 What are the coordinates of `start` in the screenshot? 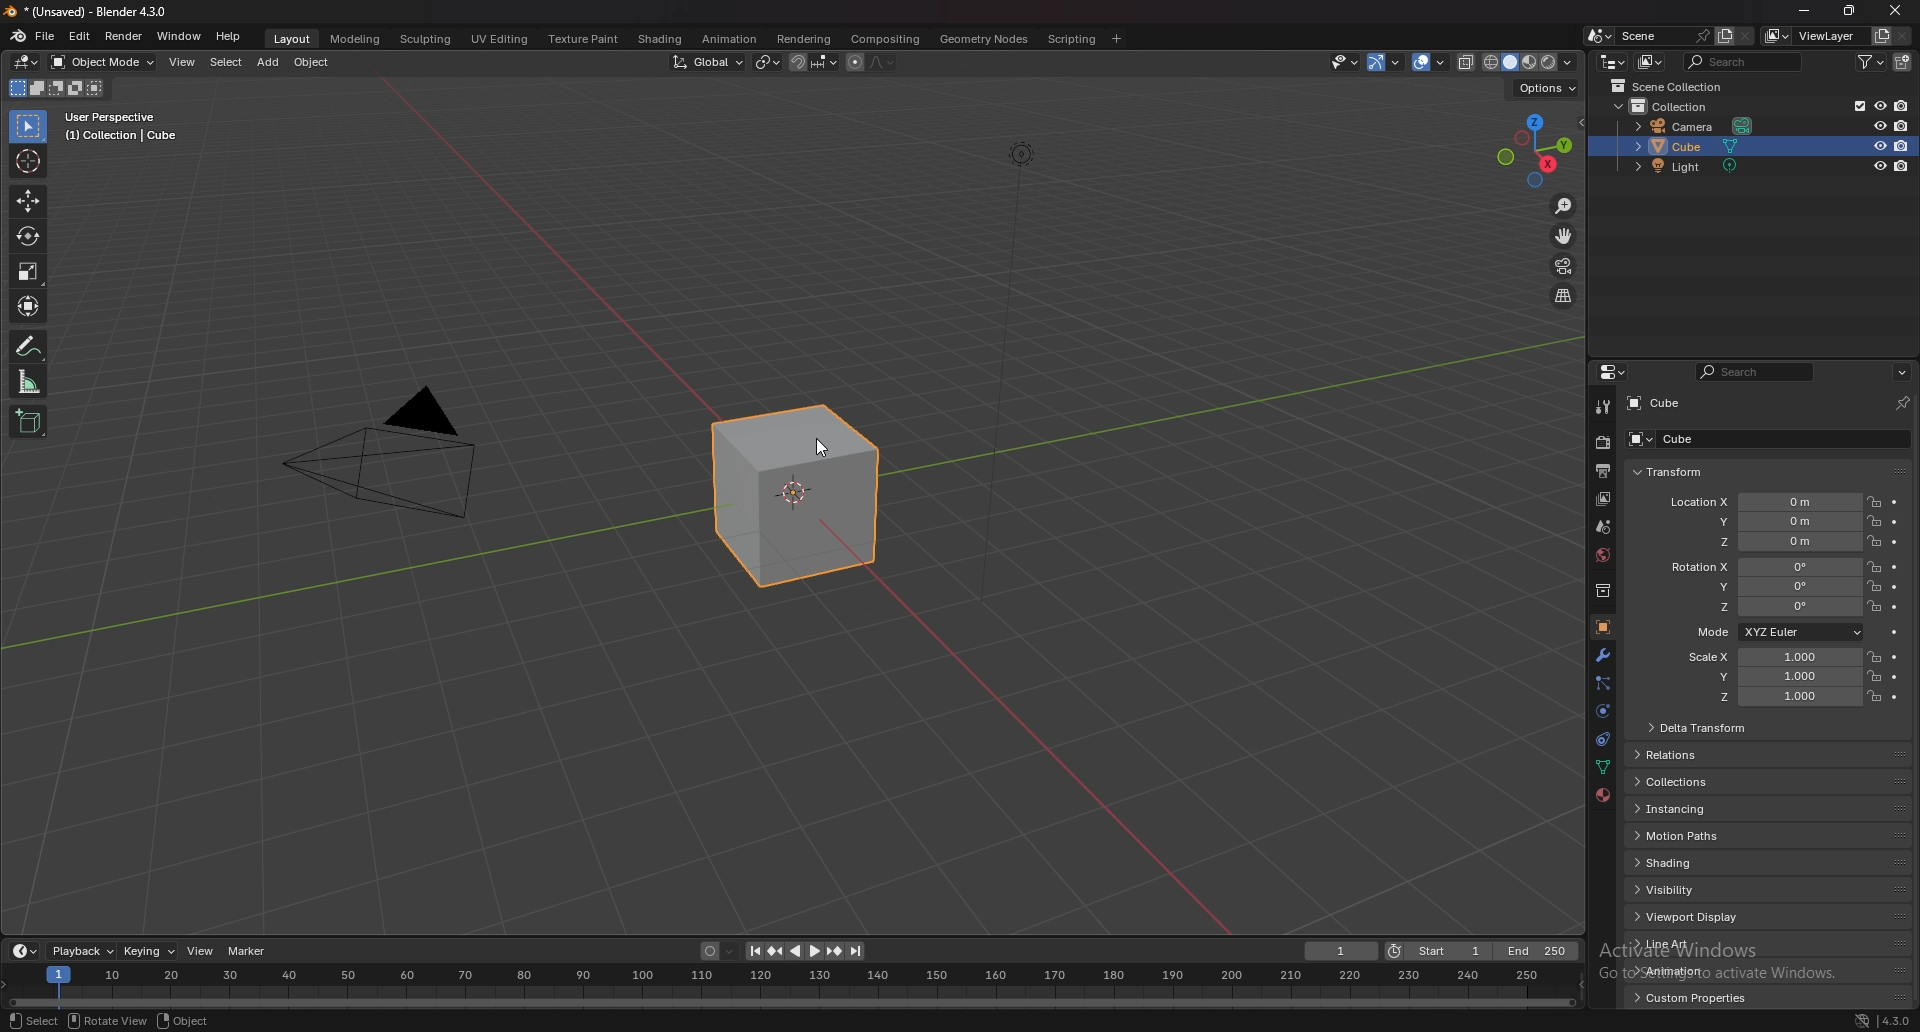 It's located at (1439, 950).